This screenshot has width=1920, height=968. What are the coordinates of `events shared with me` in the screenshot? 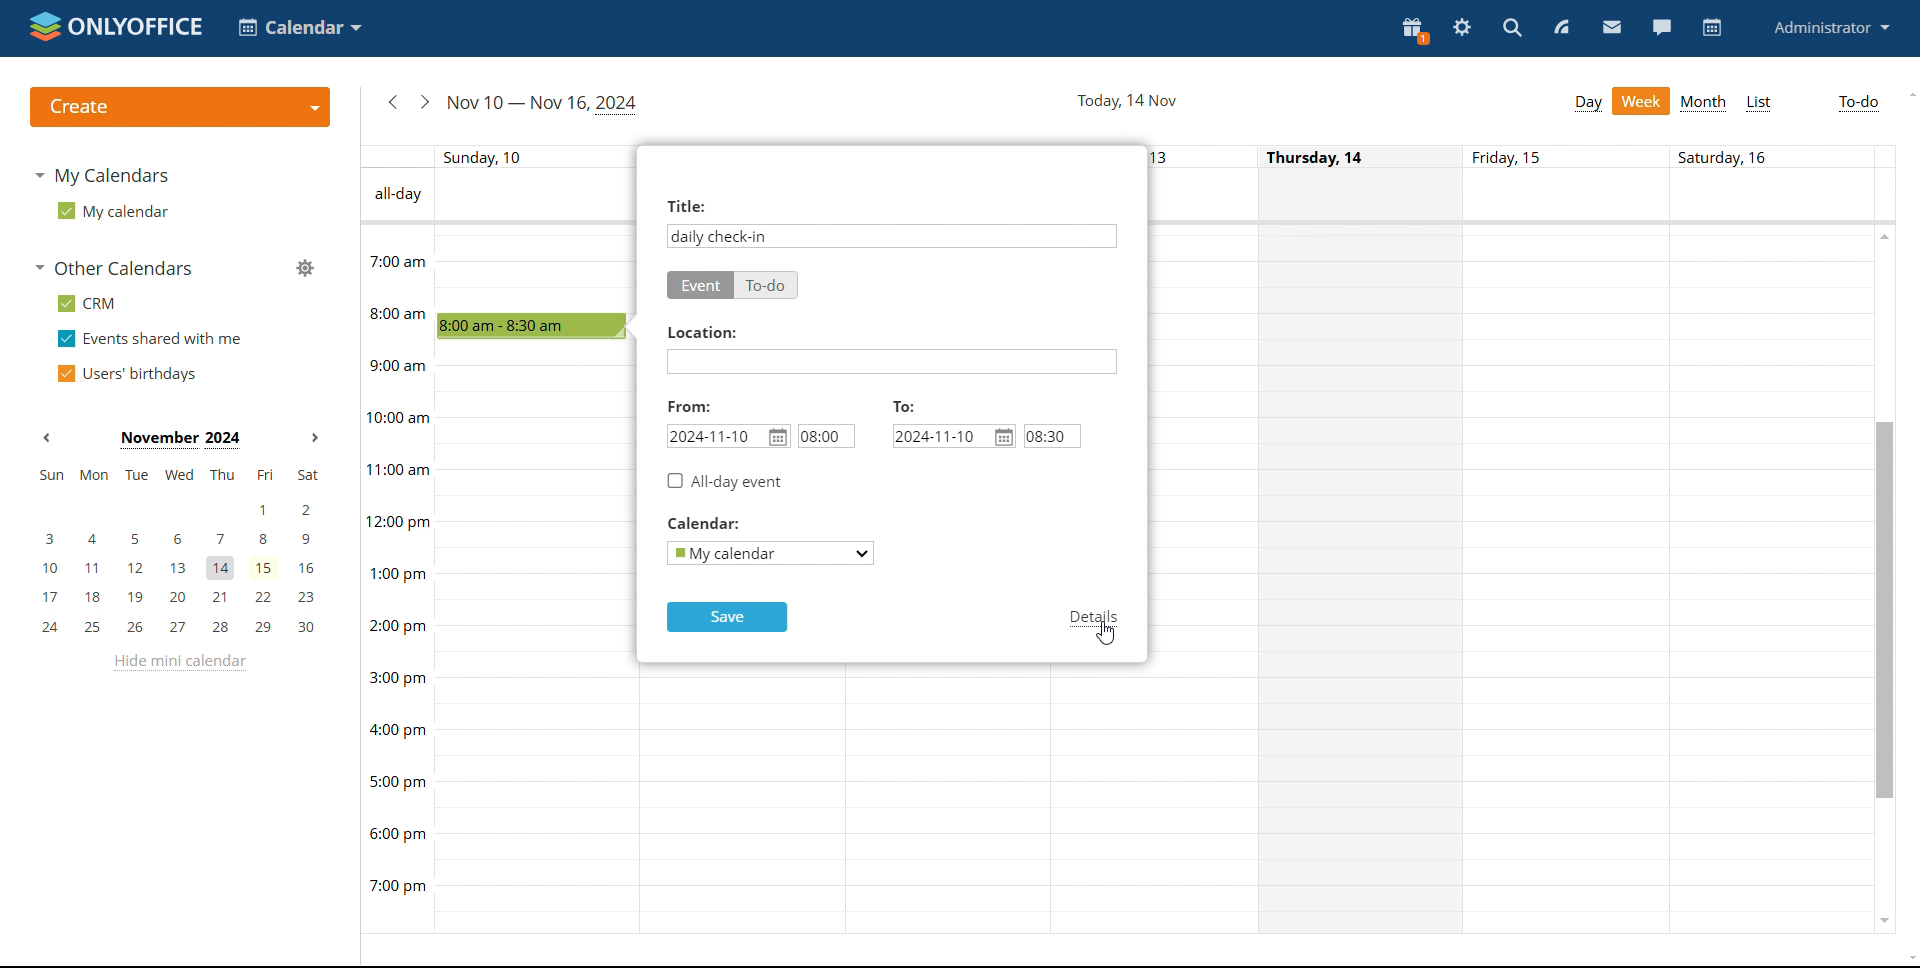 It's located at (150, 339).